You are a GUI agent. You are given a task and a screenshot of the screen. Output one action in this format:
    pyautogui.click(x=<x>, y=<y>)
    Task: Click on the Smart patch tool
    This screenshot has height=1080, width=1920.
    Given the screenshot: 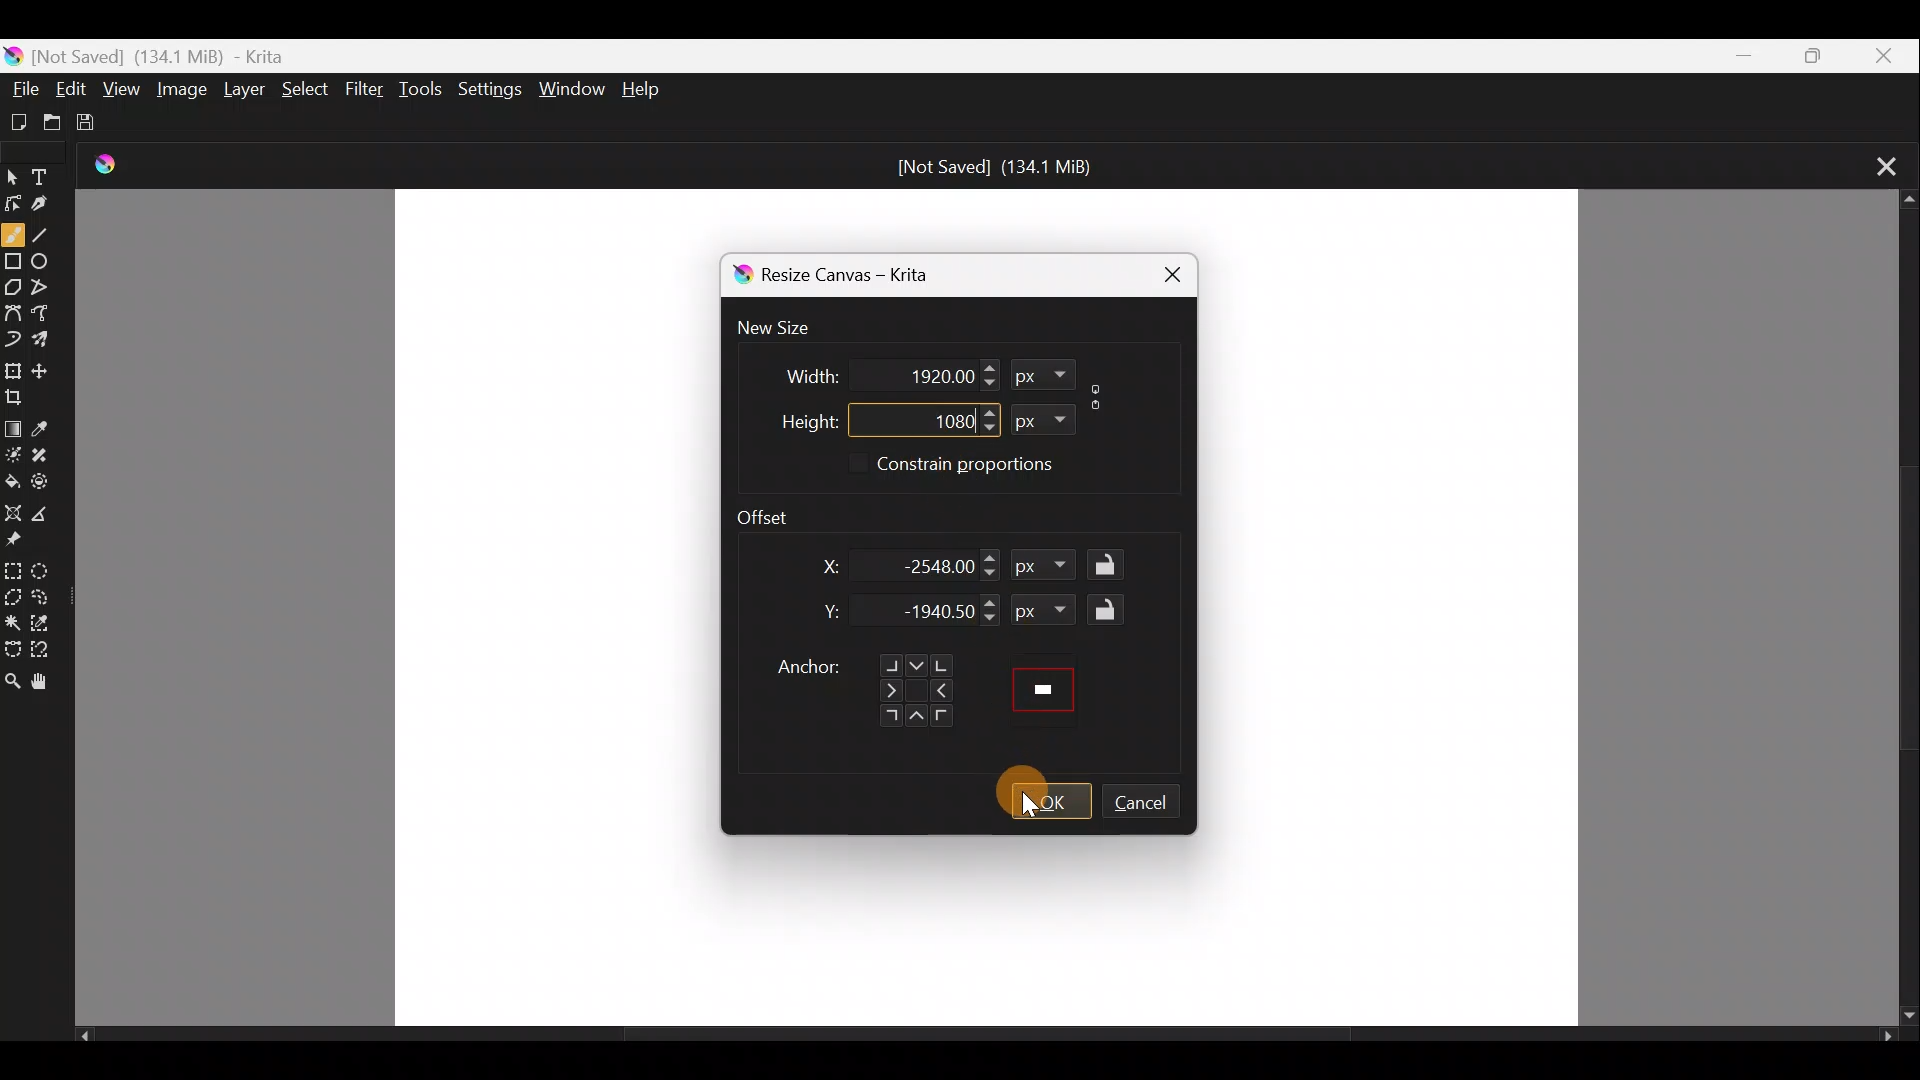 What is the action you would take?
    pyautogui.click(x=47, y=452)
    